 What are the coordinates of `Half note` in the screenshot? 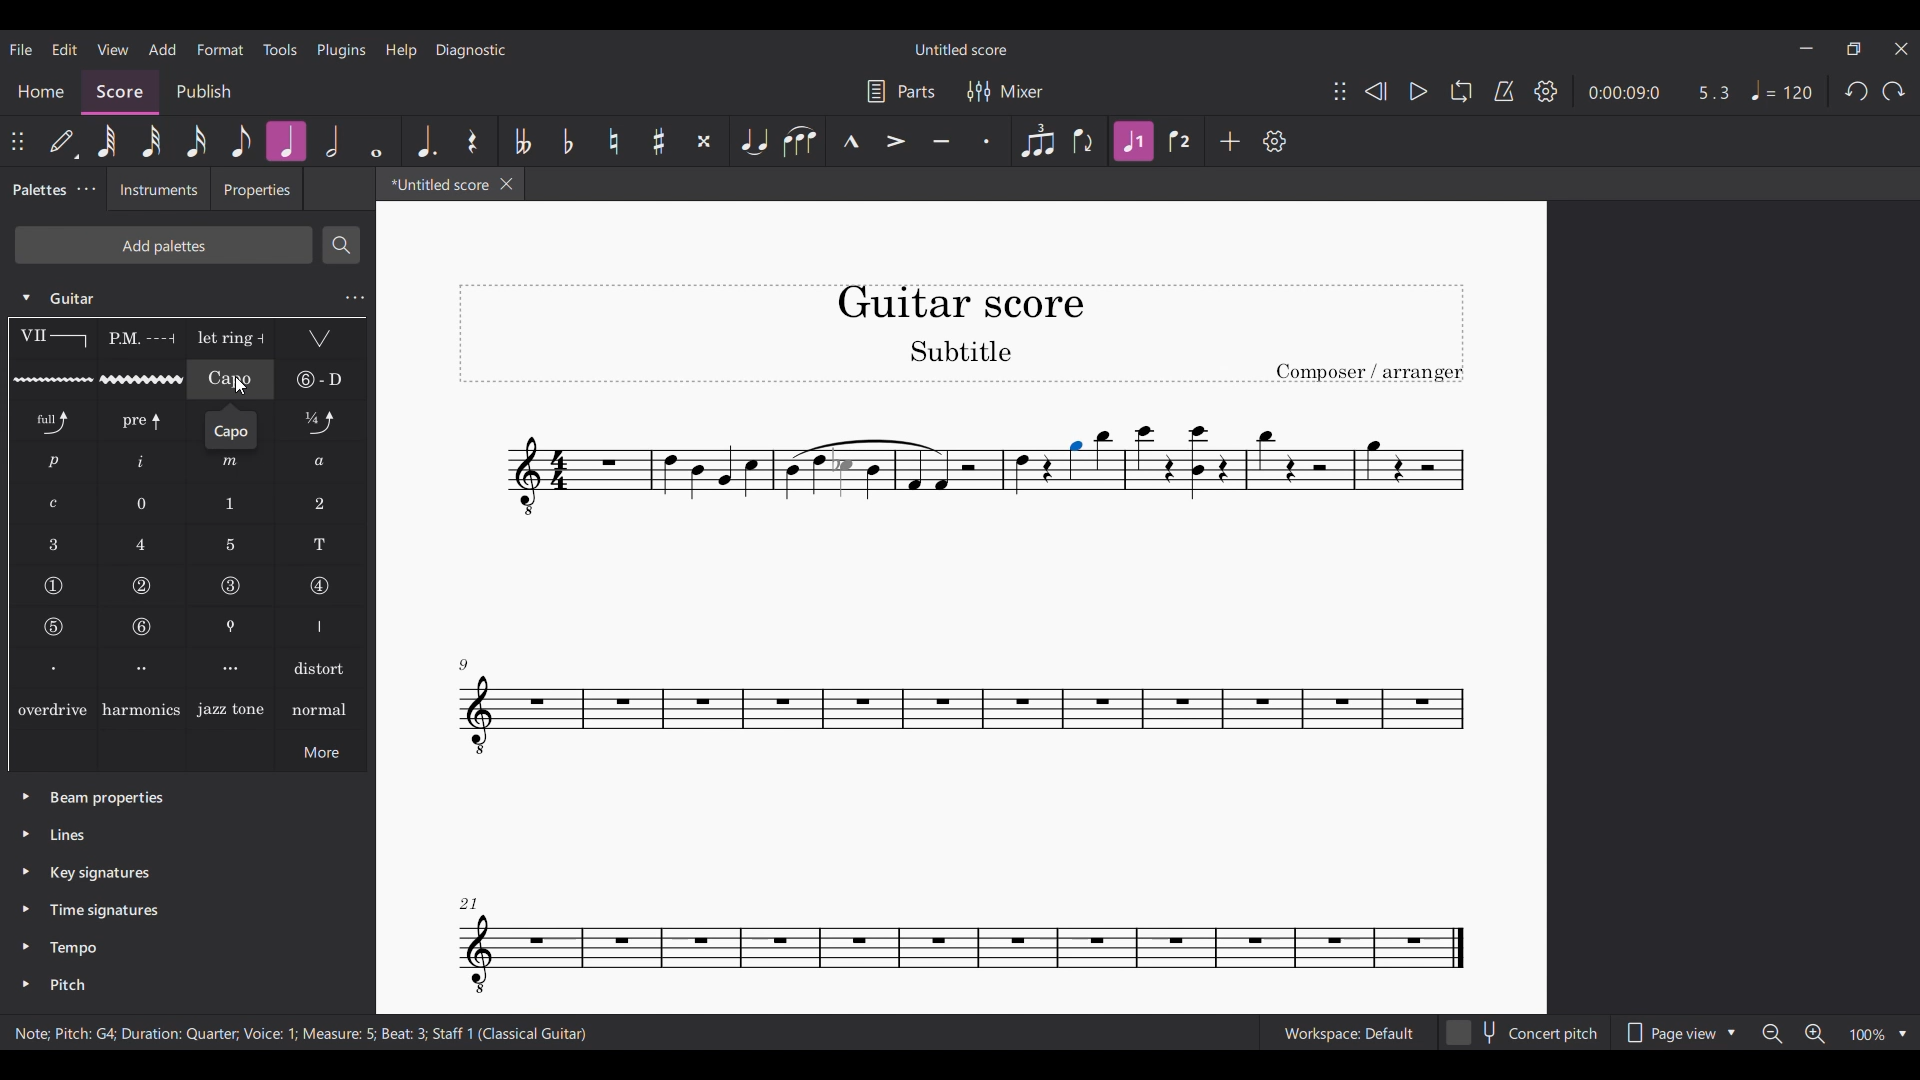 It's located at (333, 141).